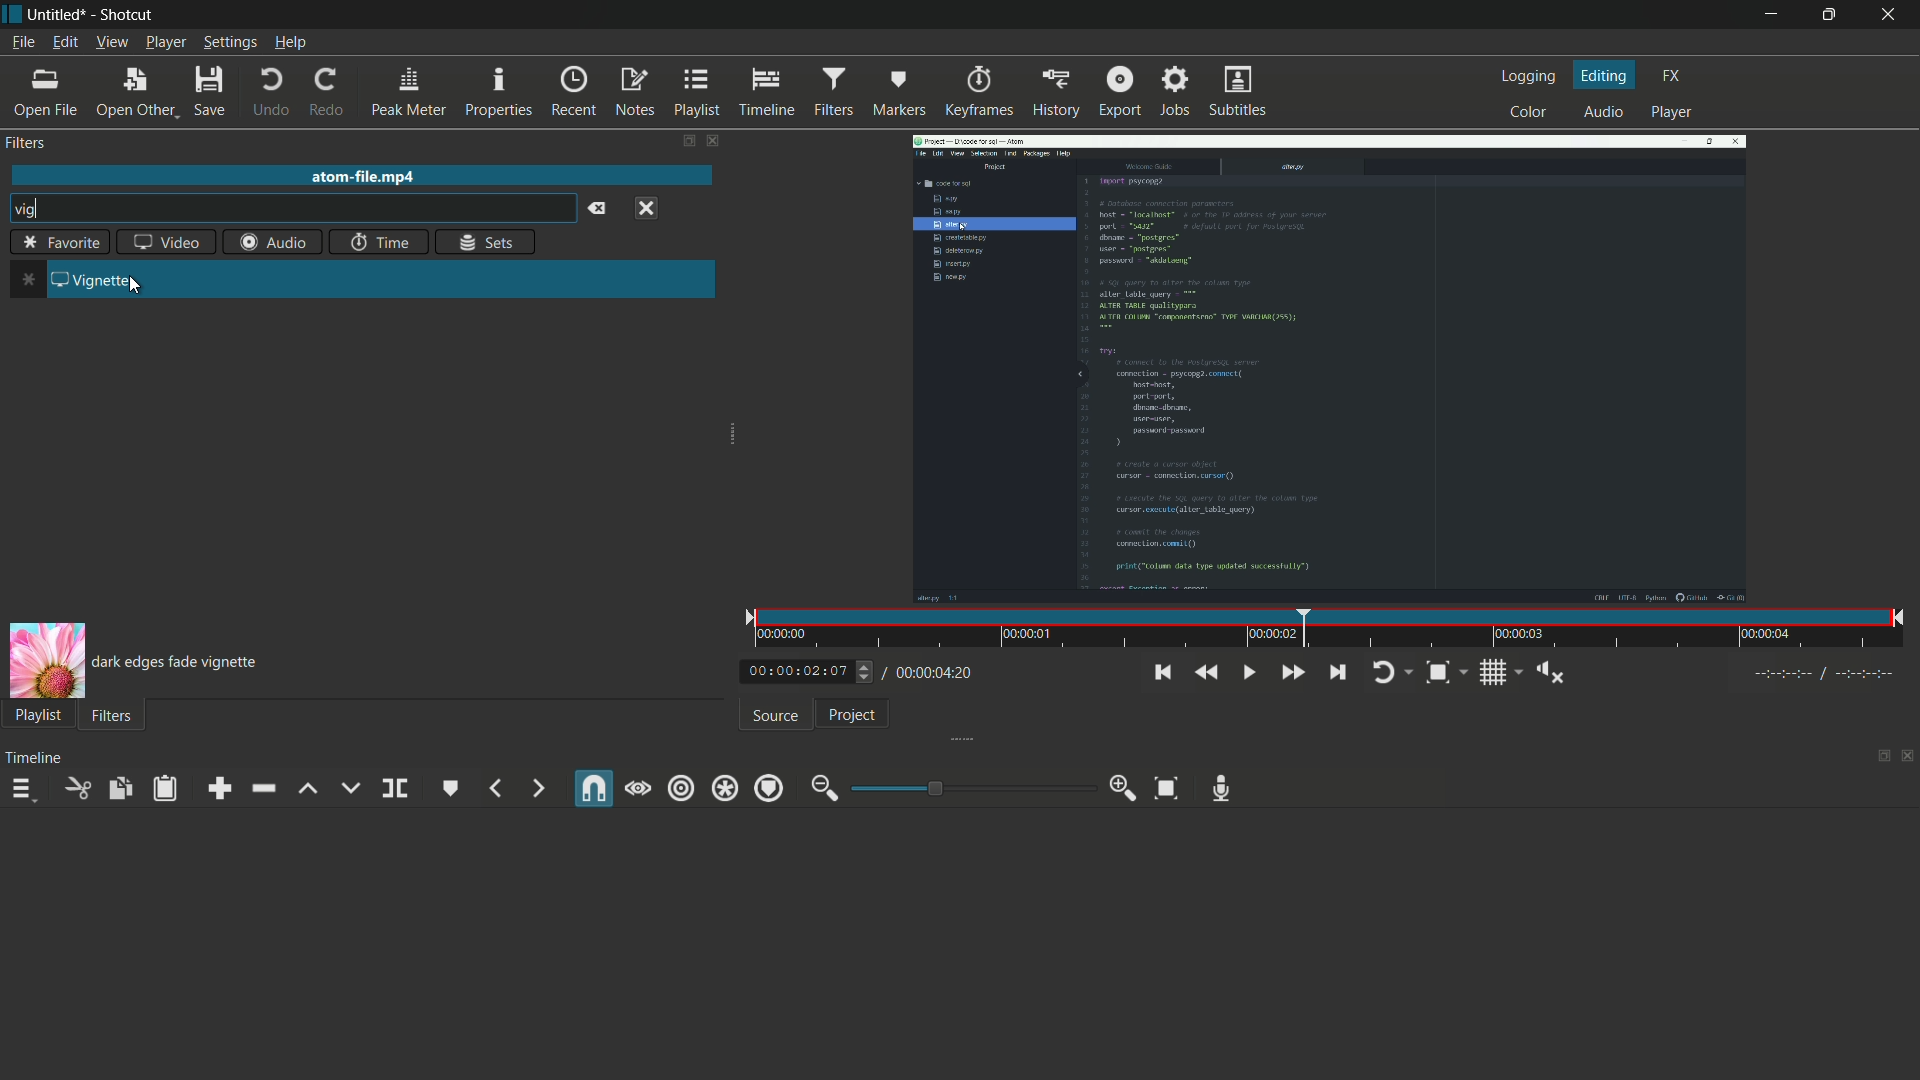 This screenshot has width=1920, height=1080. Describe the element at coordinates (21, 789) in the screenshot. I see `timeline menu` at that location.